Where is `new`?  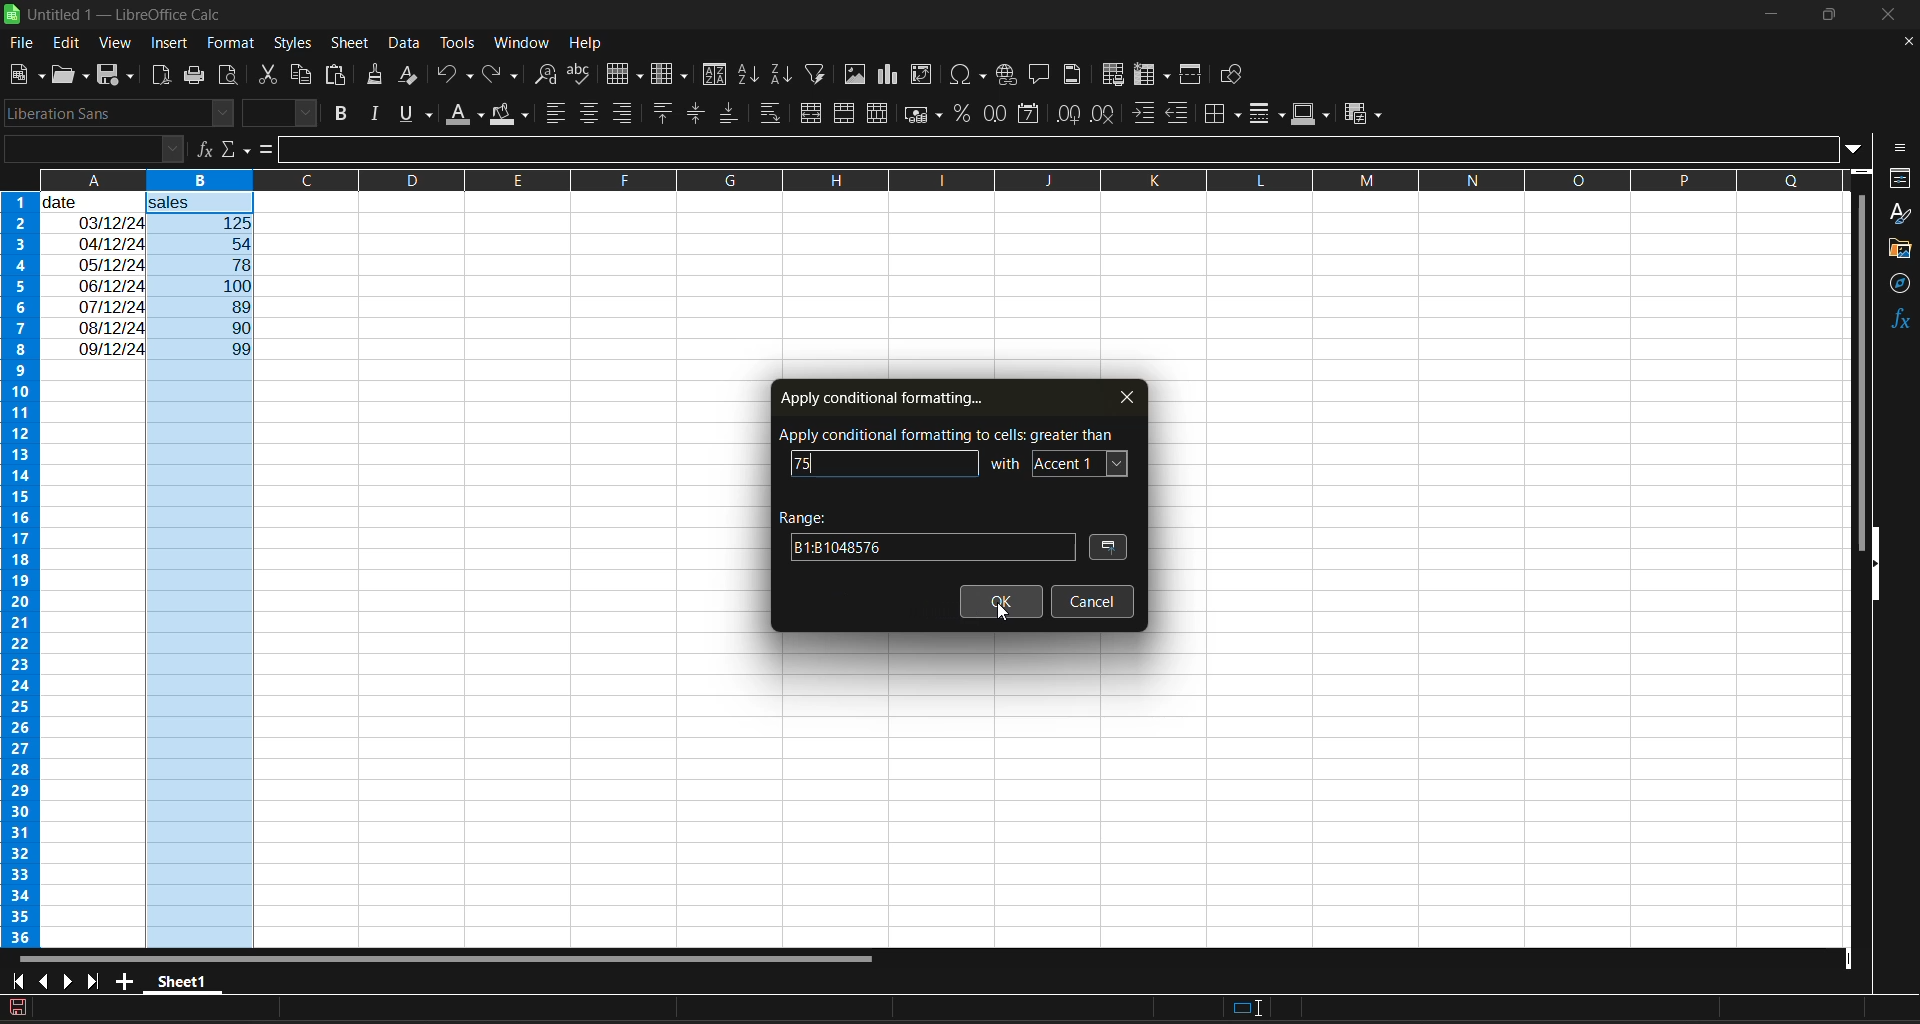
new is located at coordinates (23, 75).